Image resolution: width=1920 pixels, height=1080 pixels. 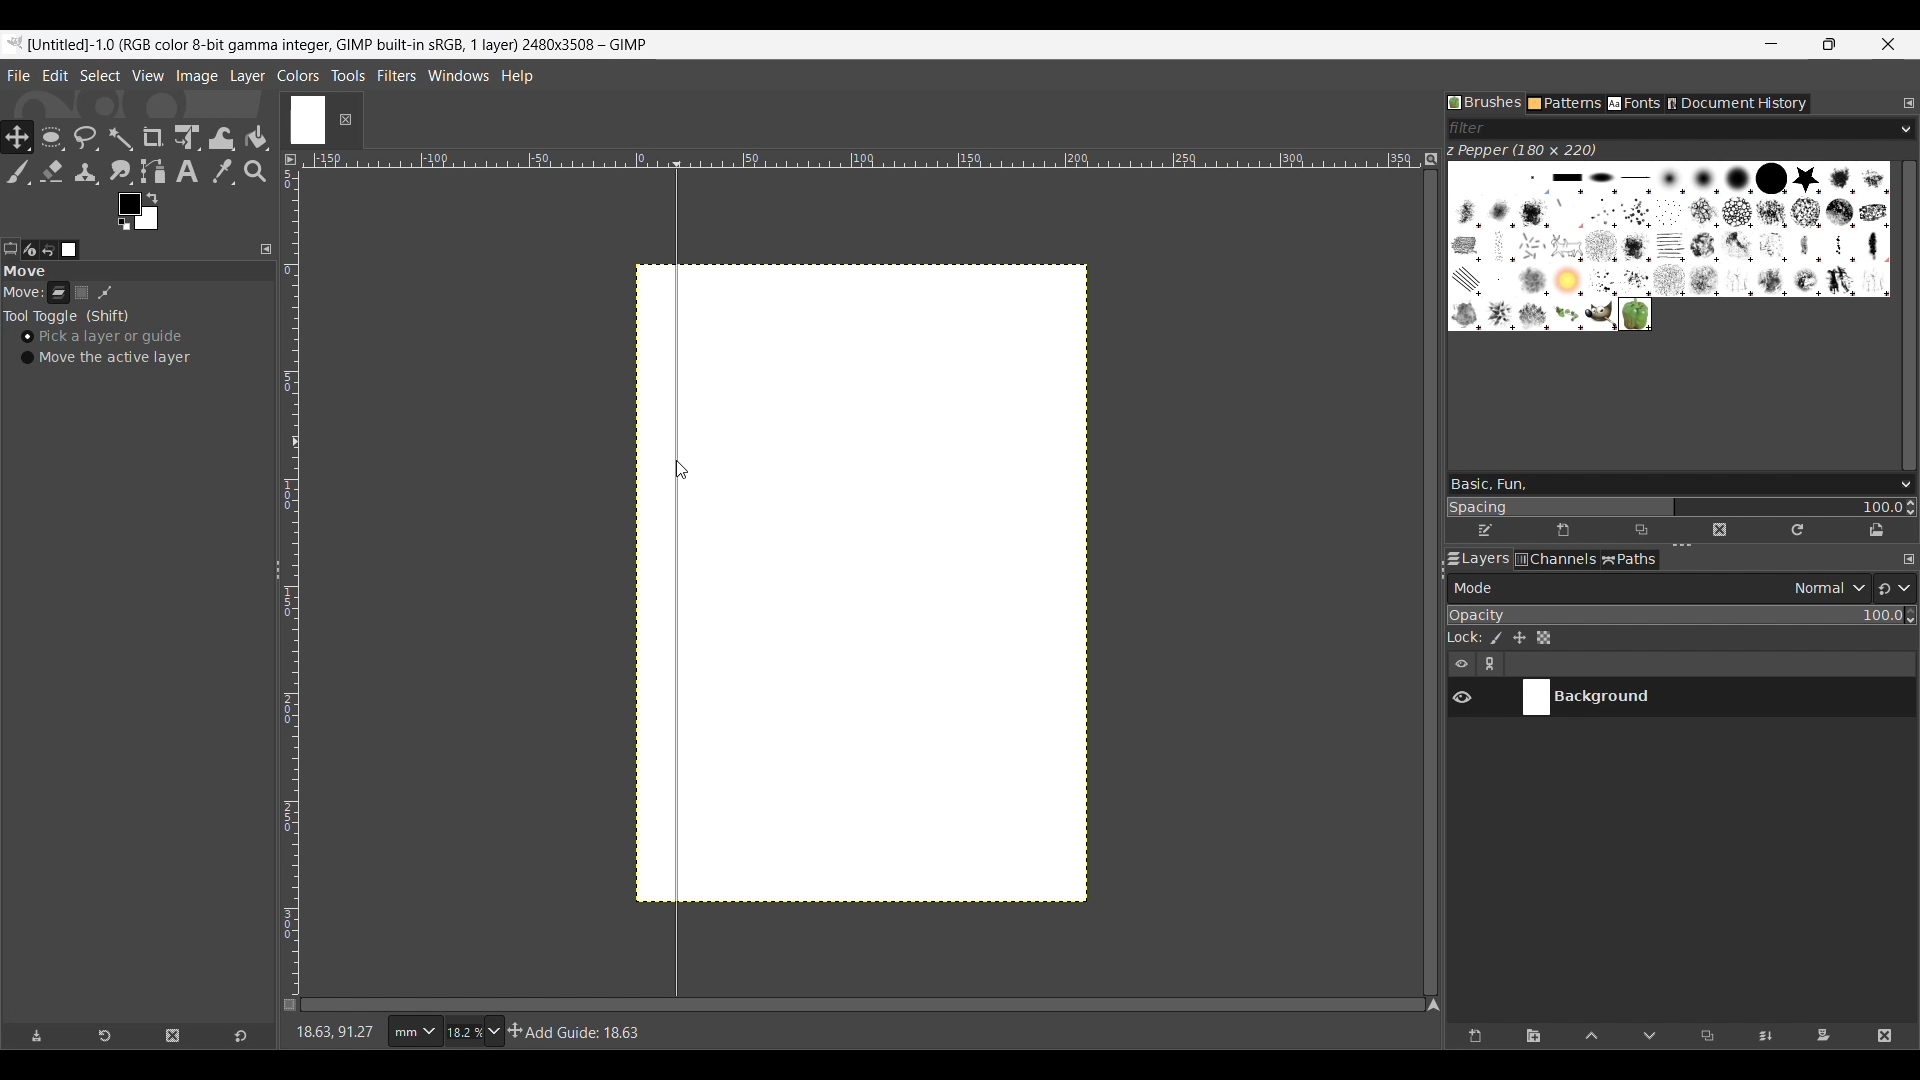 I want to click on Access the image menu, so click(x=290, y=160).